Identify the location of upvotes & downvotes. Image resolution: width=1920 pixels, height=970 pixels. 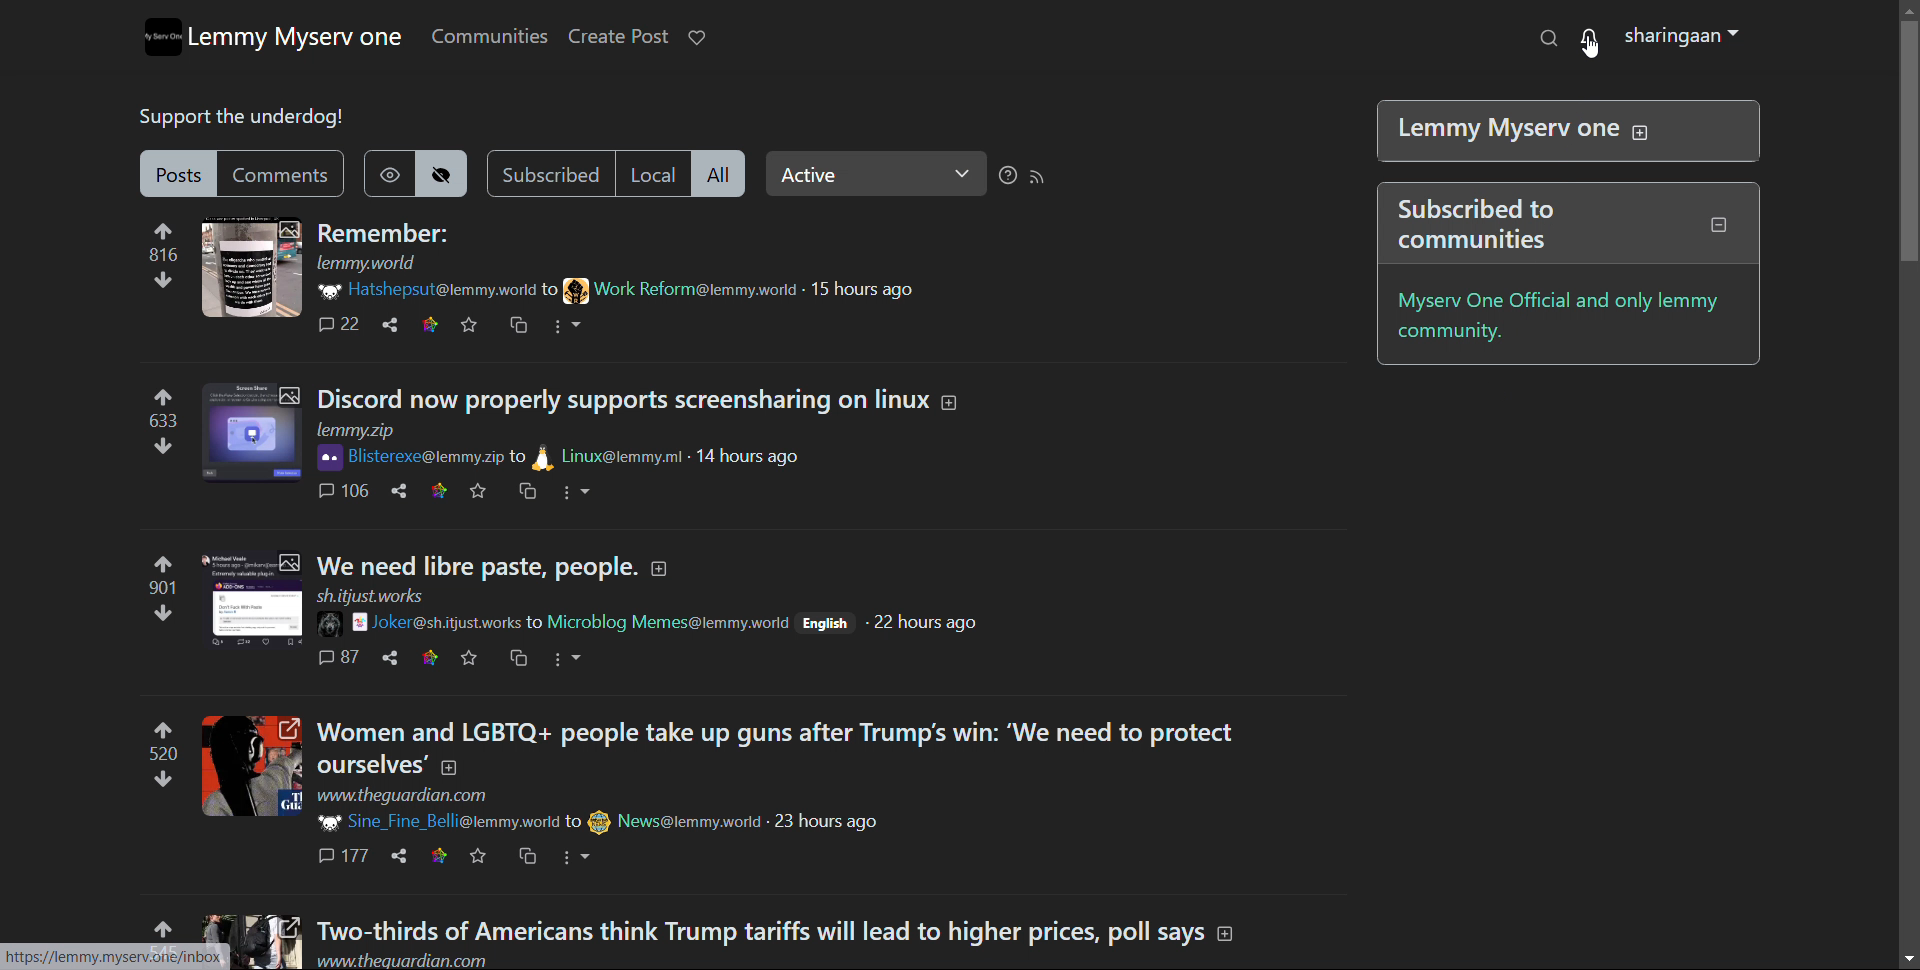
(162, 256).